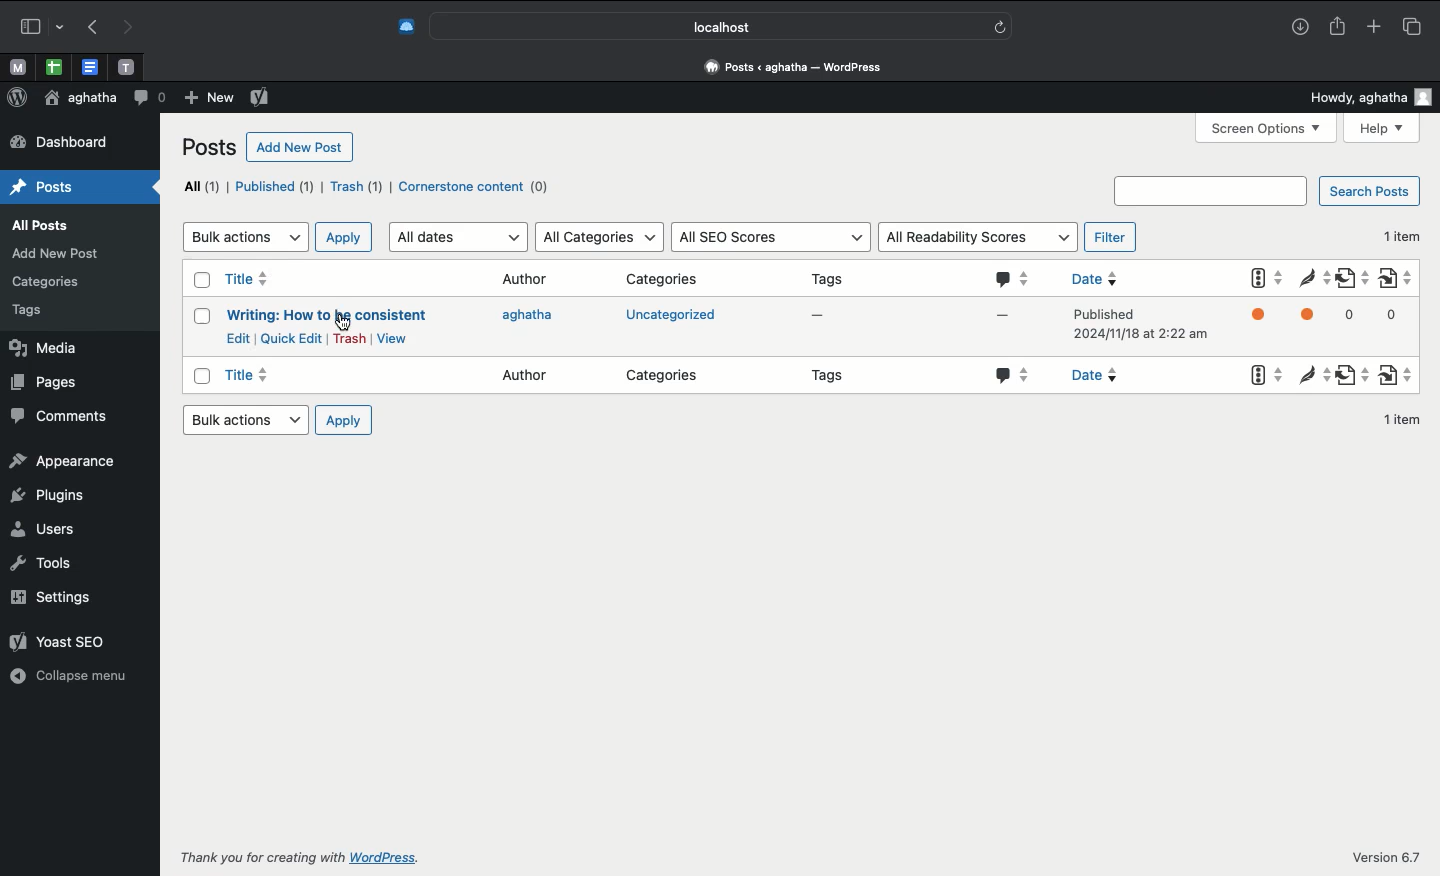 The height and width of the screenshot is (876, 1440). What do you see at coordinates (1394, 315) in the screenshot?
I see `0` at bounding box center [1394, 315].